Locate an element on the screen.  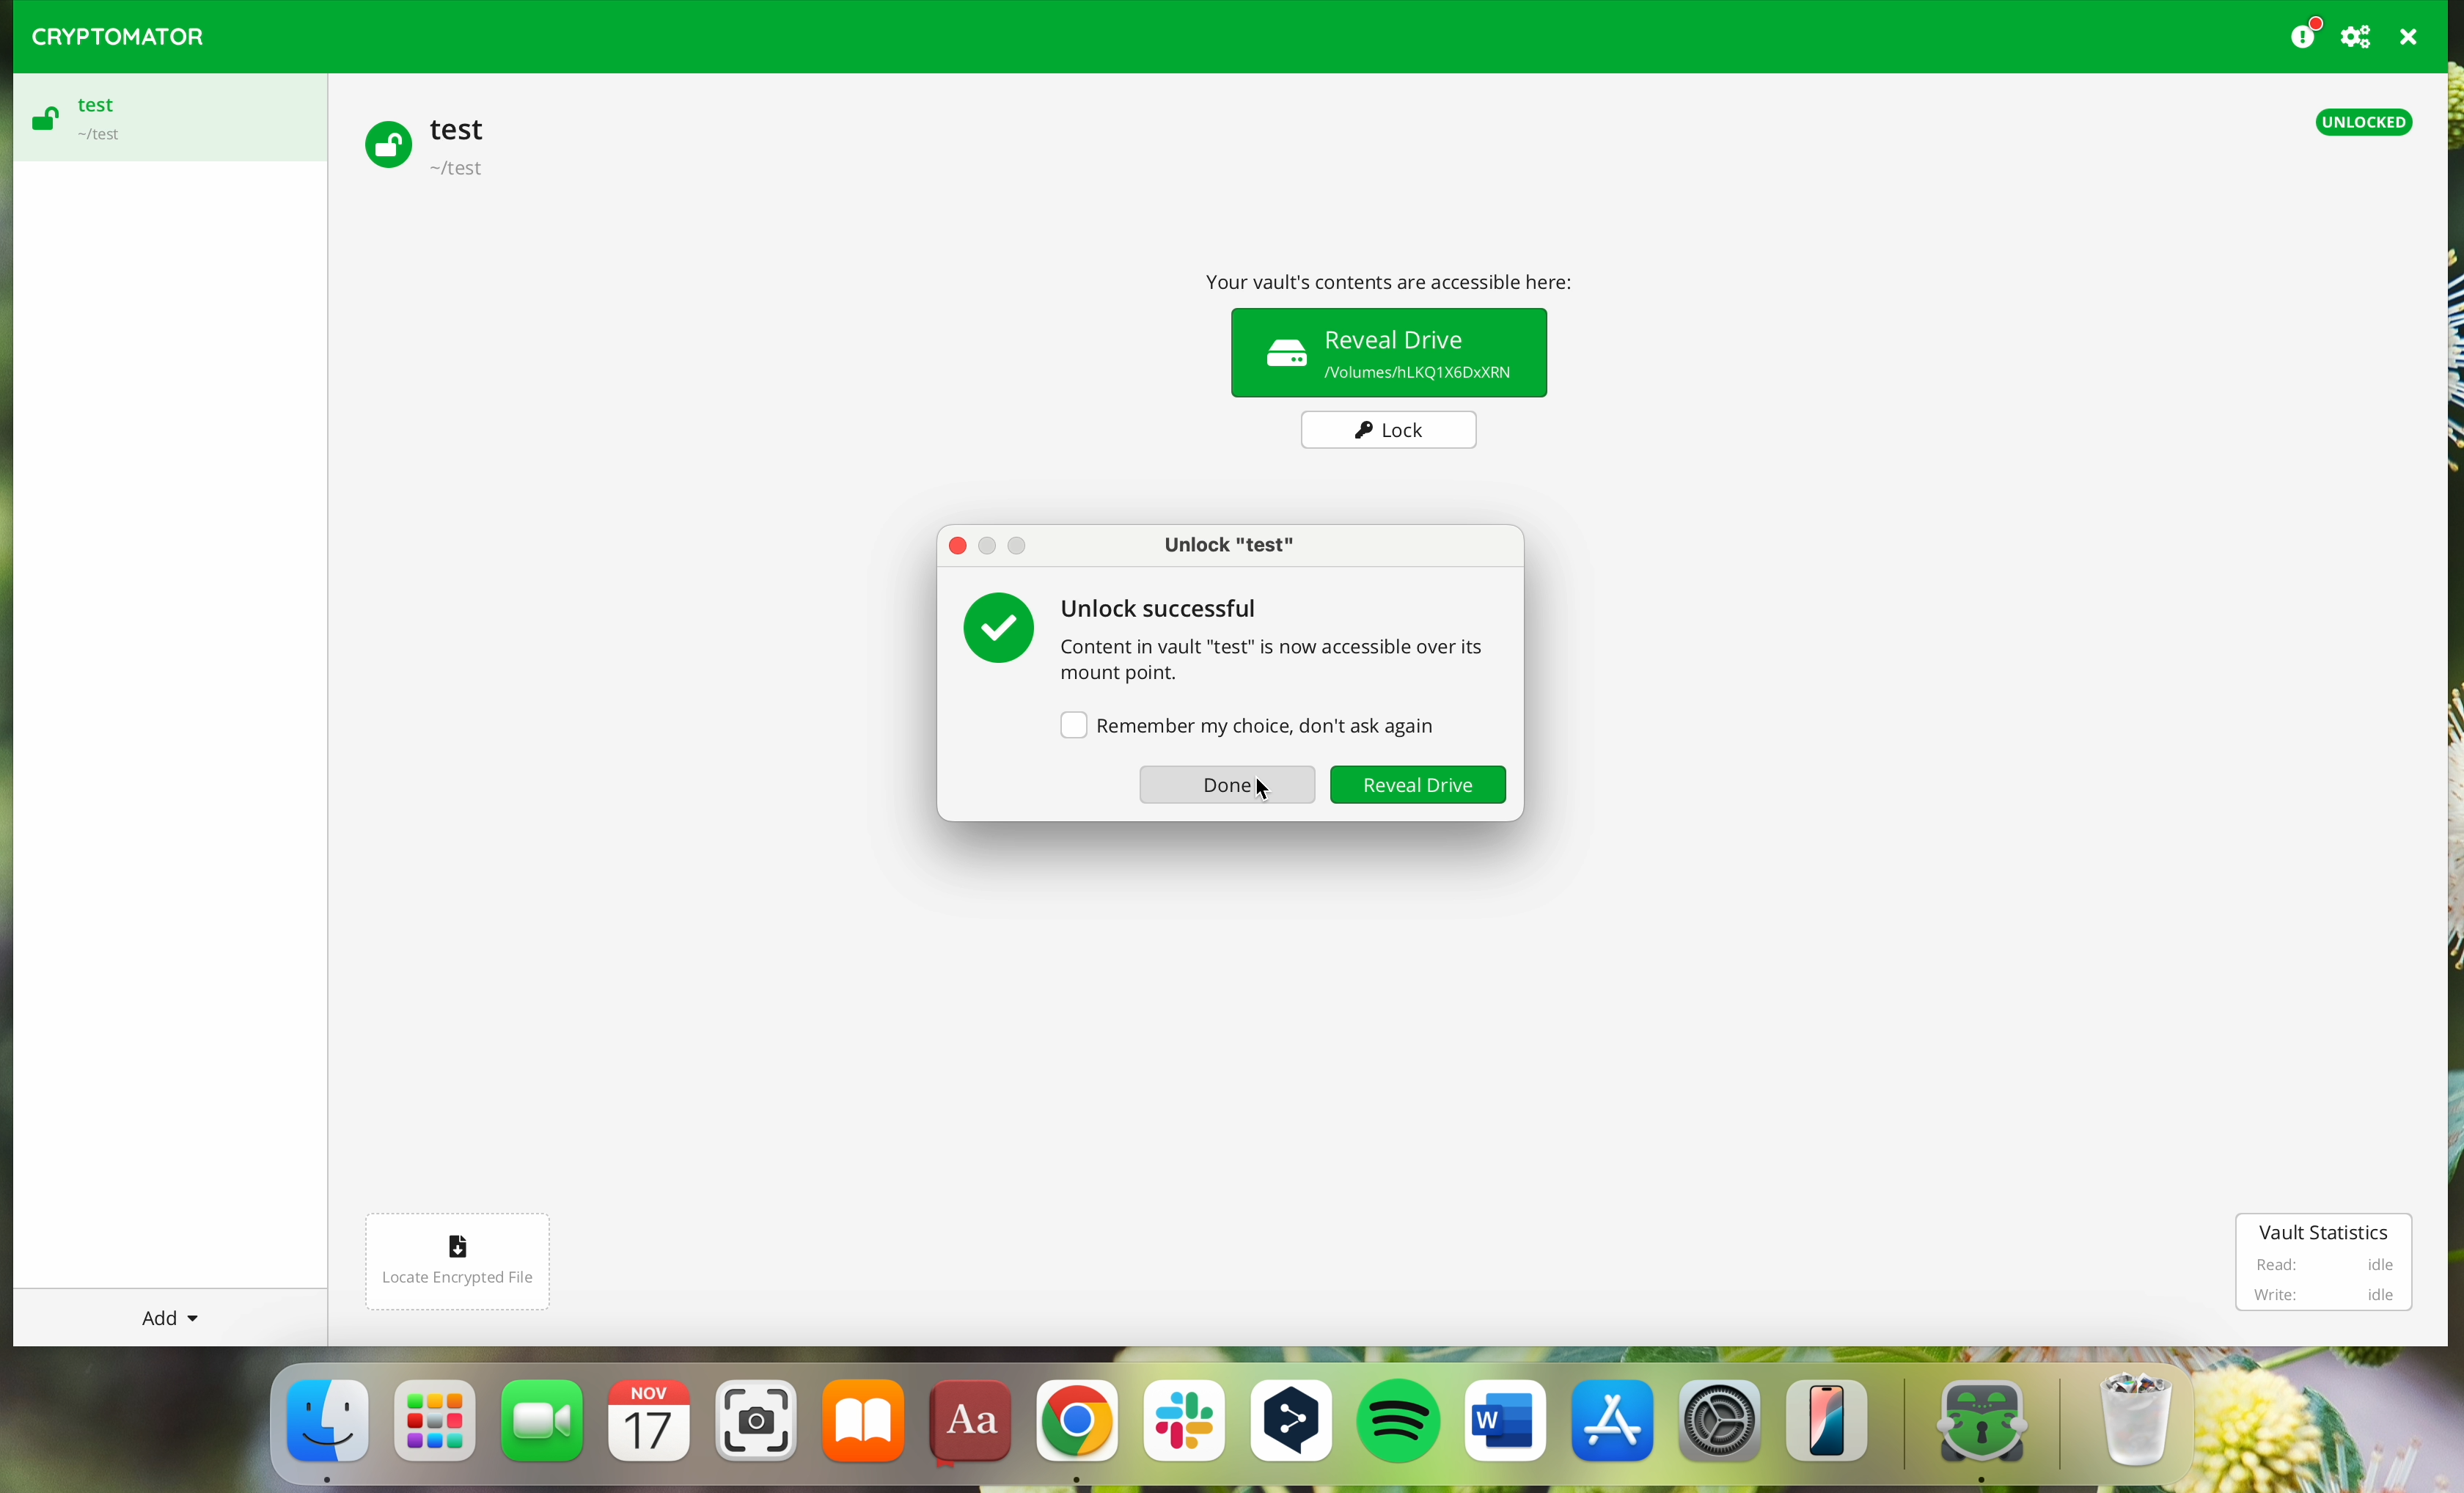
add button is located at coordinates (168, 1317).